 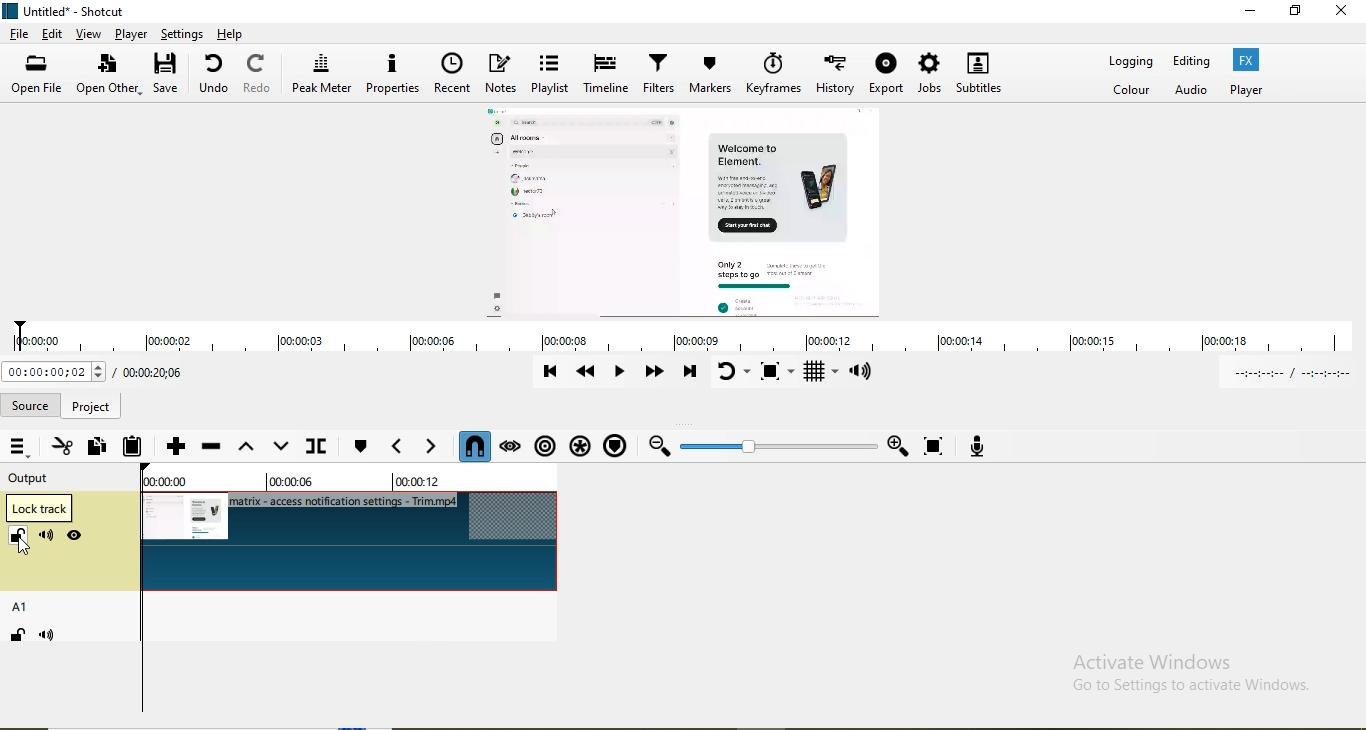 What do you see at coordinates (209, 448) in the screenshot?
I see `Ripple delete` at bounding box center [209, 448].